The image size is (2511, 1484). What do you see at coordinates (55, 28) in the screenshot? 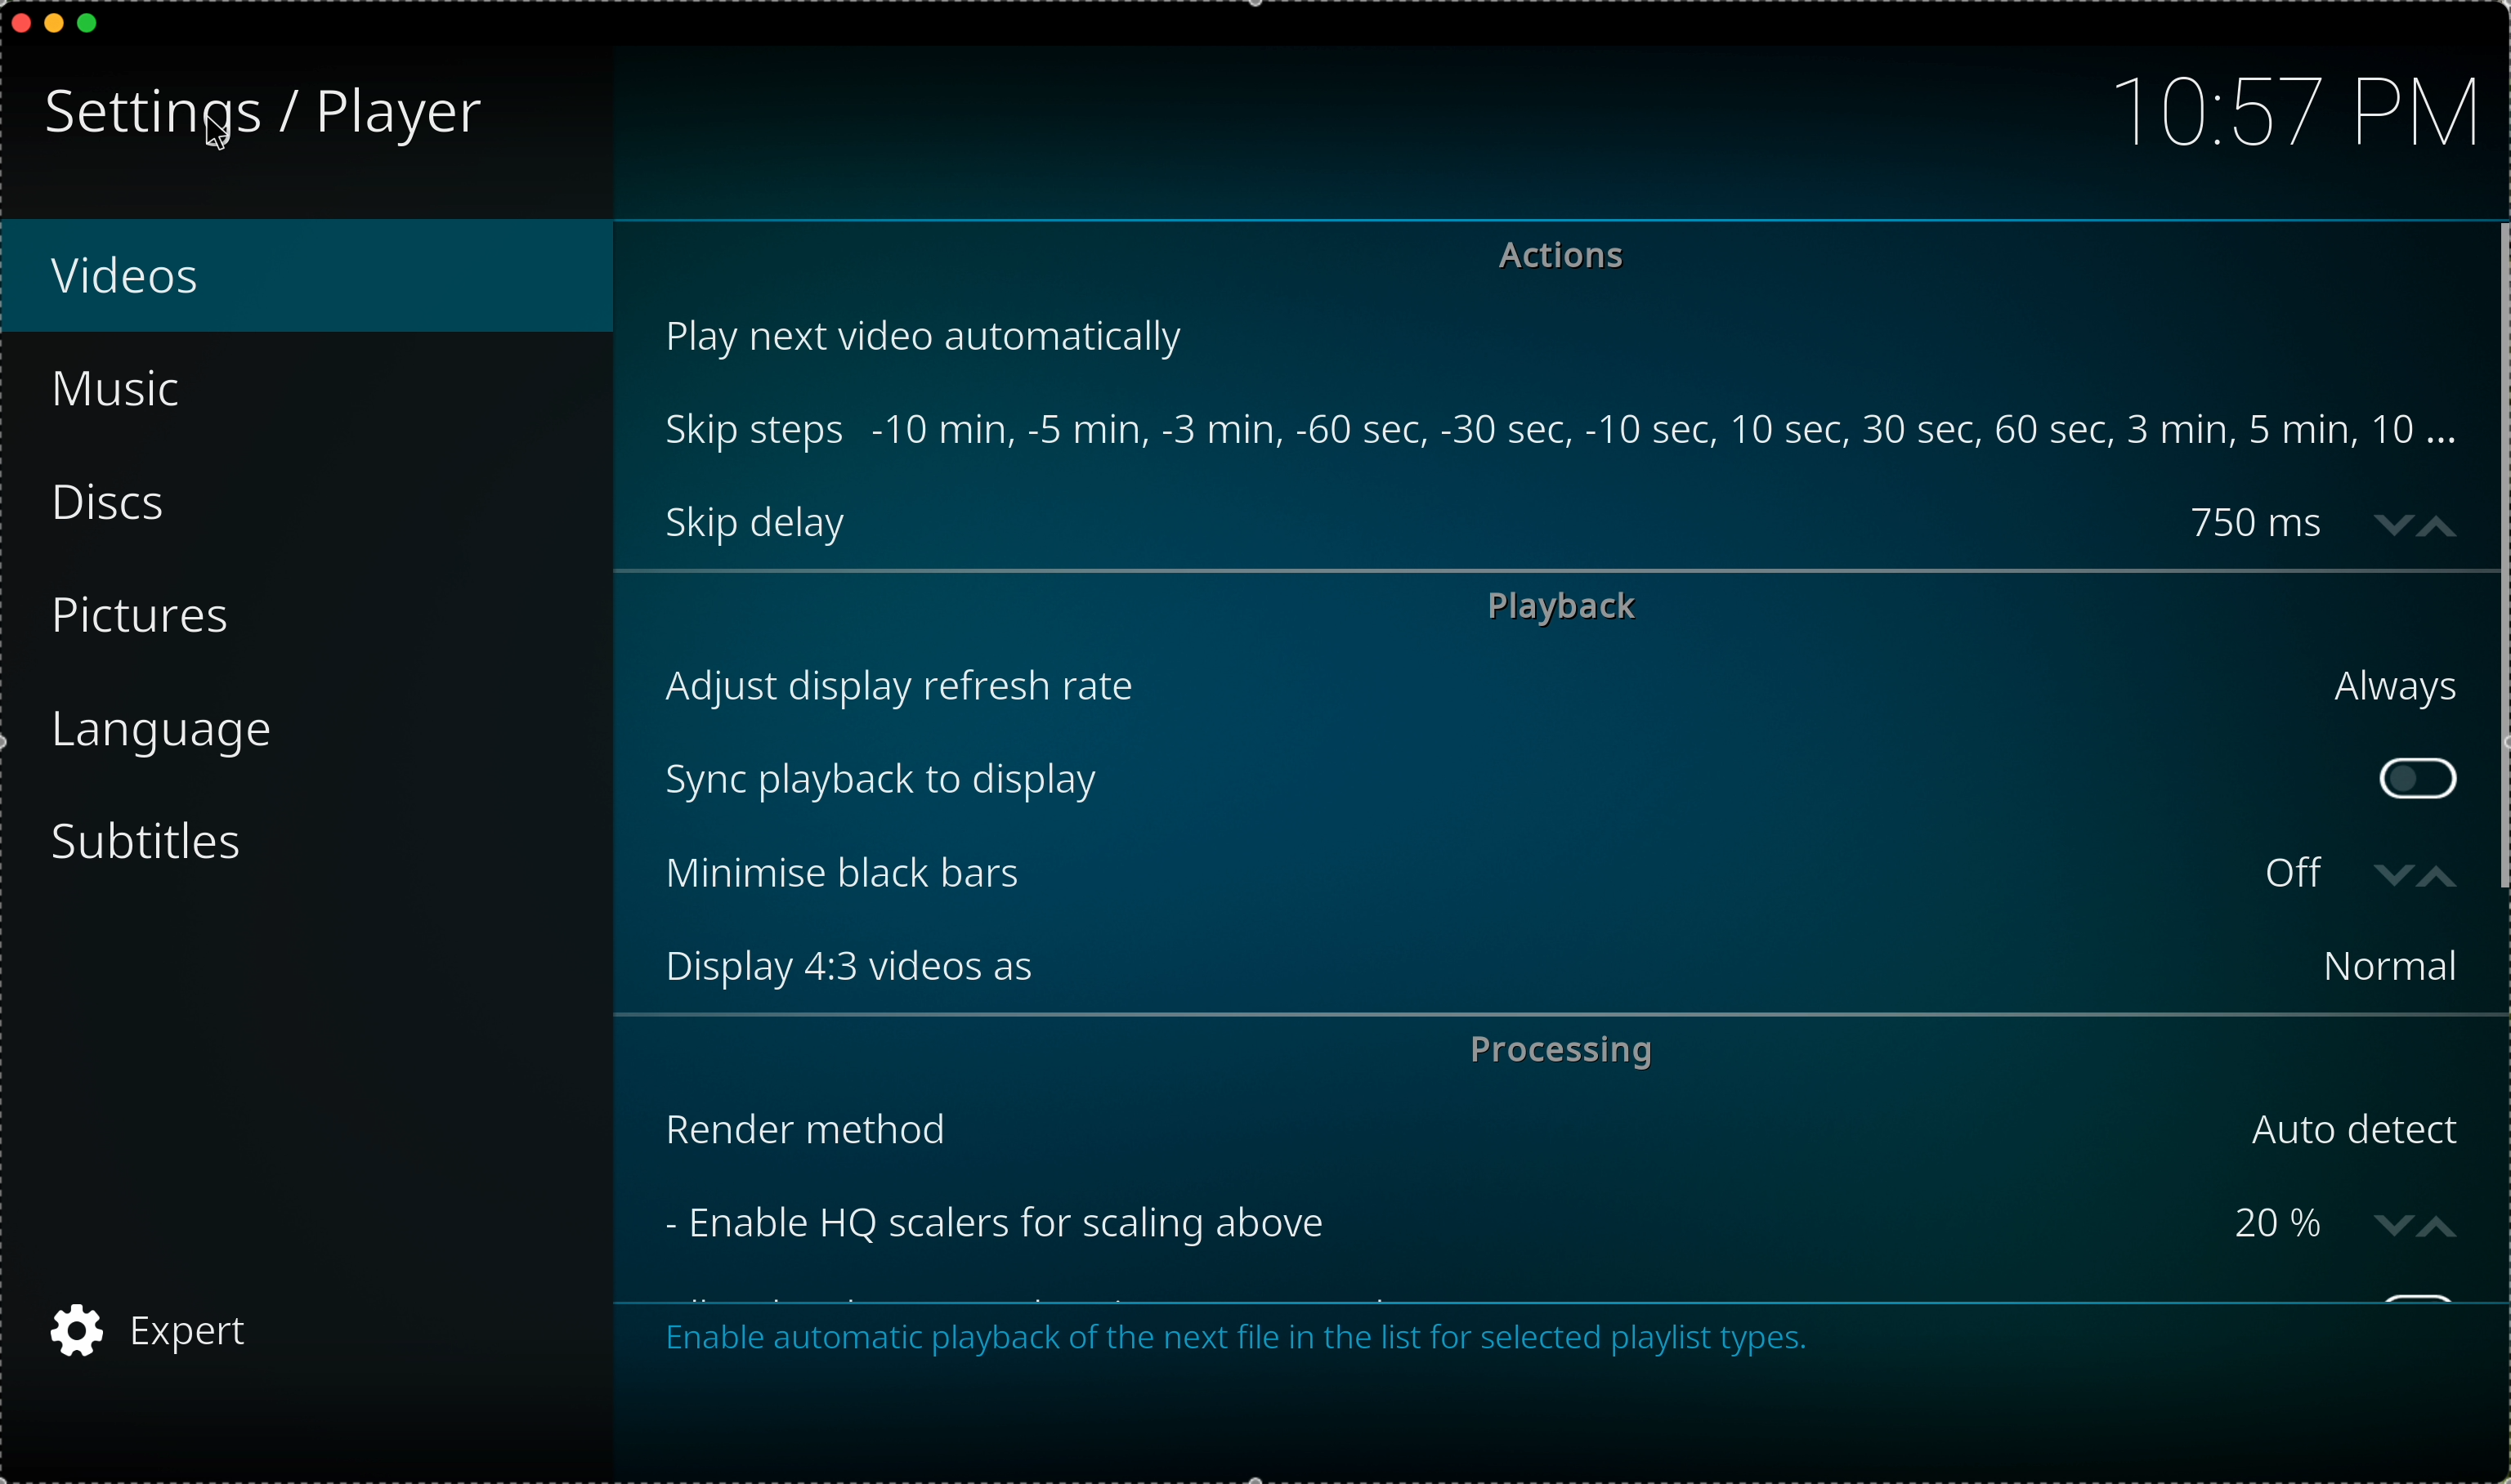
I see `minimize ` at bounding box center [55, 28].